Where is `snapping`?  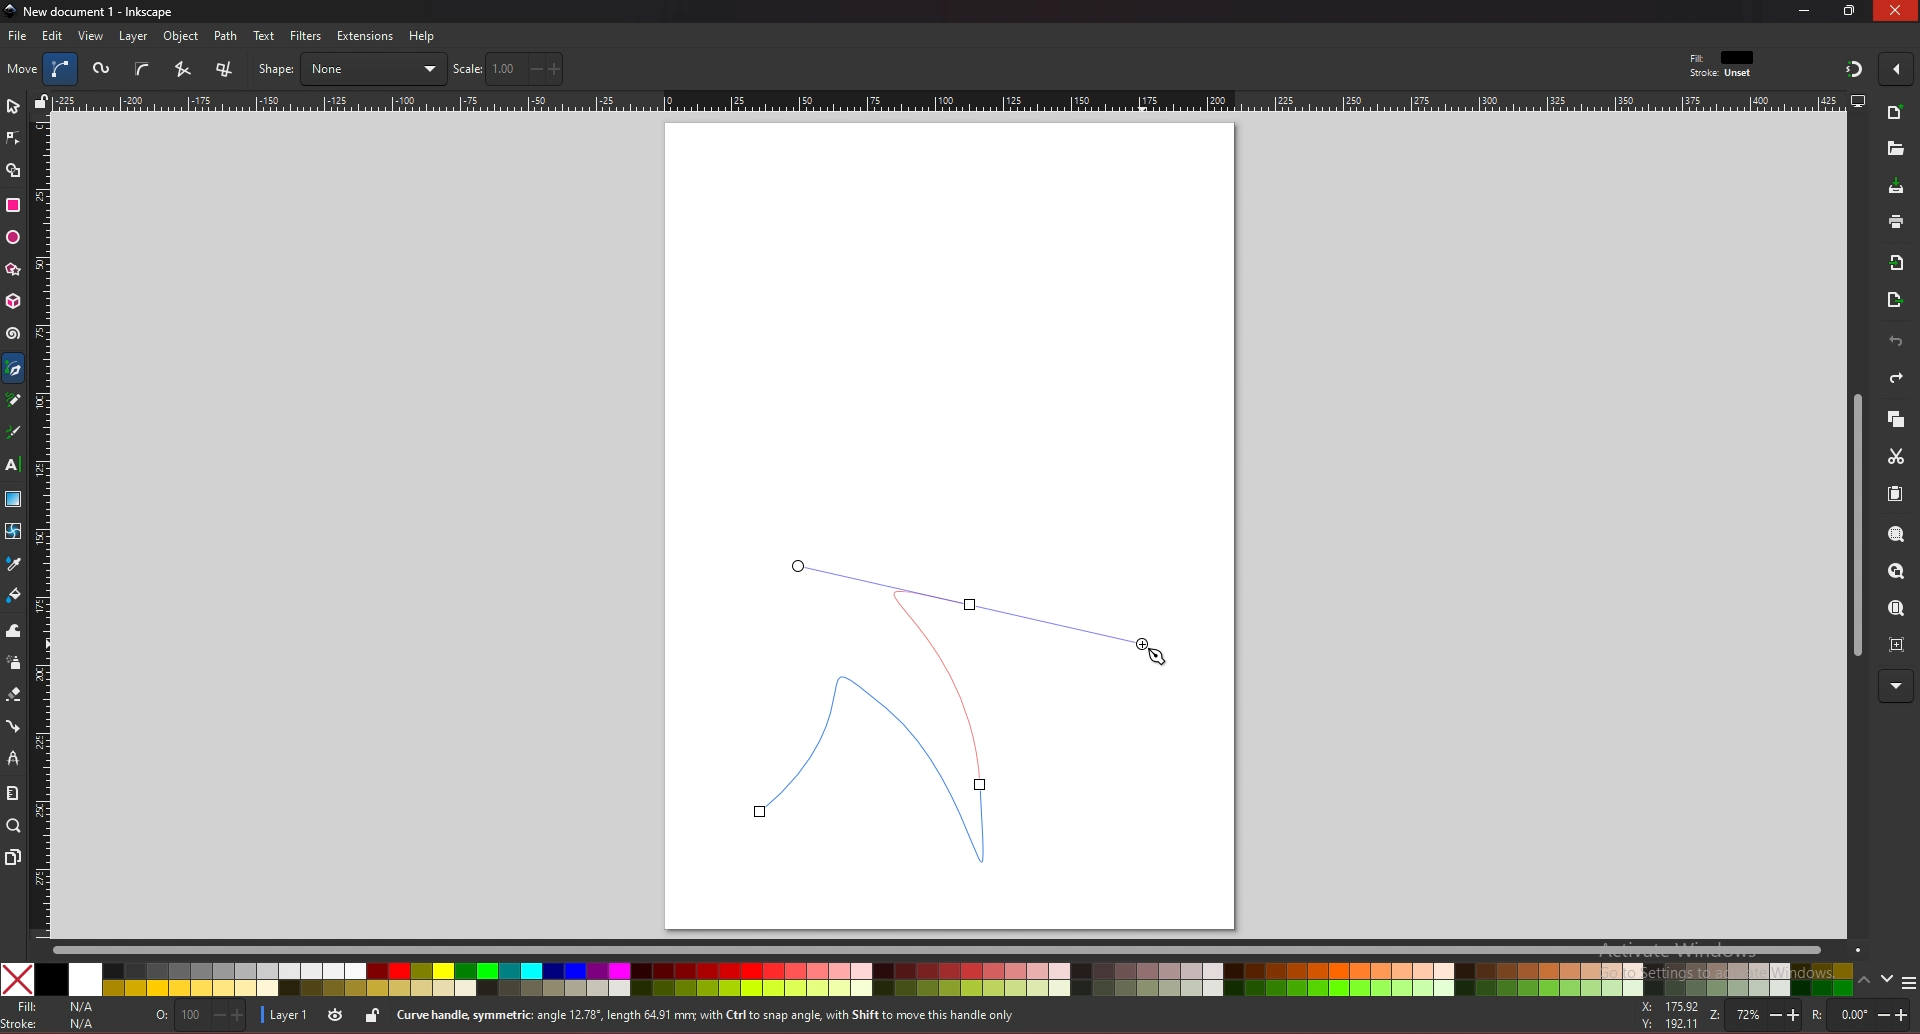
snapping is located at coordinates (1854, 68).